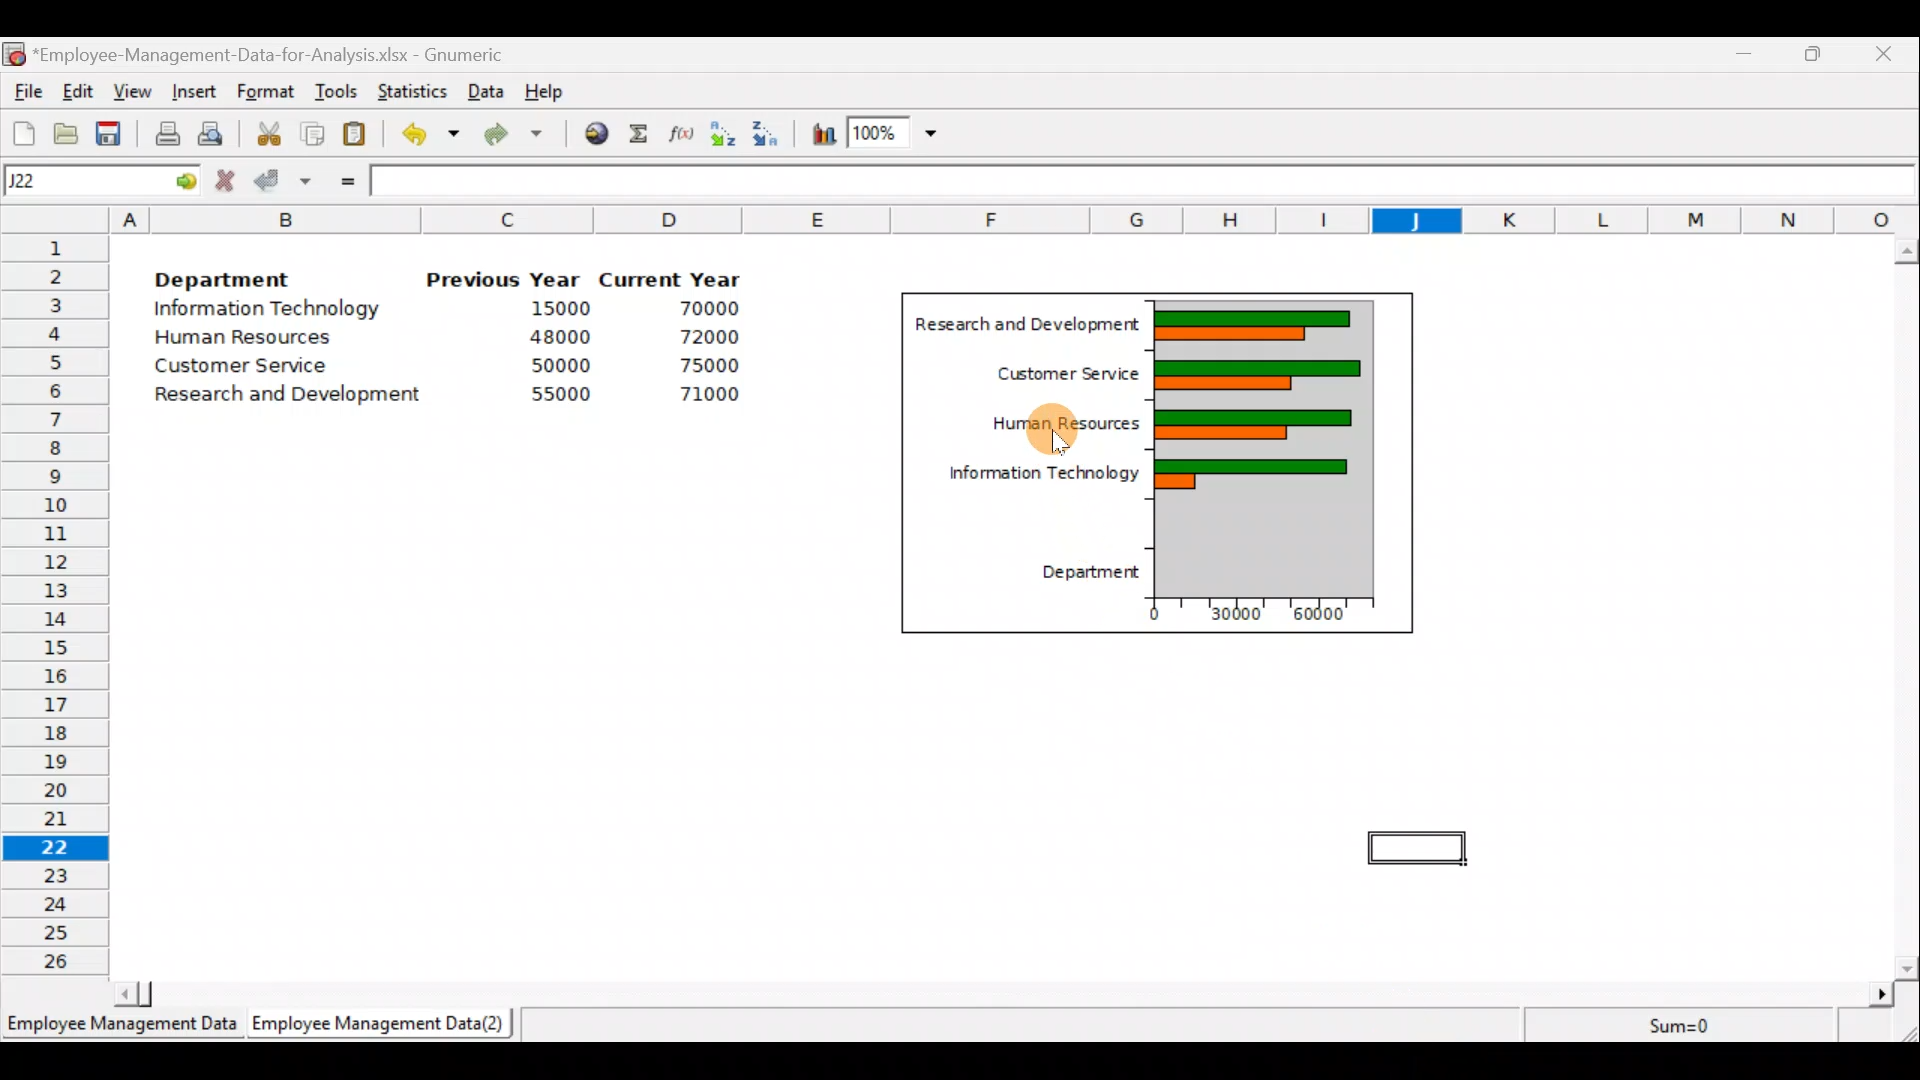 This screenshot has height=1080, width=1920. Describe the element at coordinates (545, 87) in the screenshot. I see `Help` at that location.